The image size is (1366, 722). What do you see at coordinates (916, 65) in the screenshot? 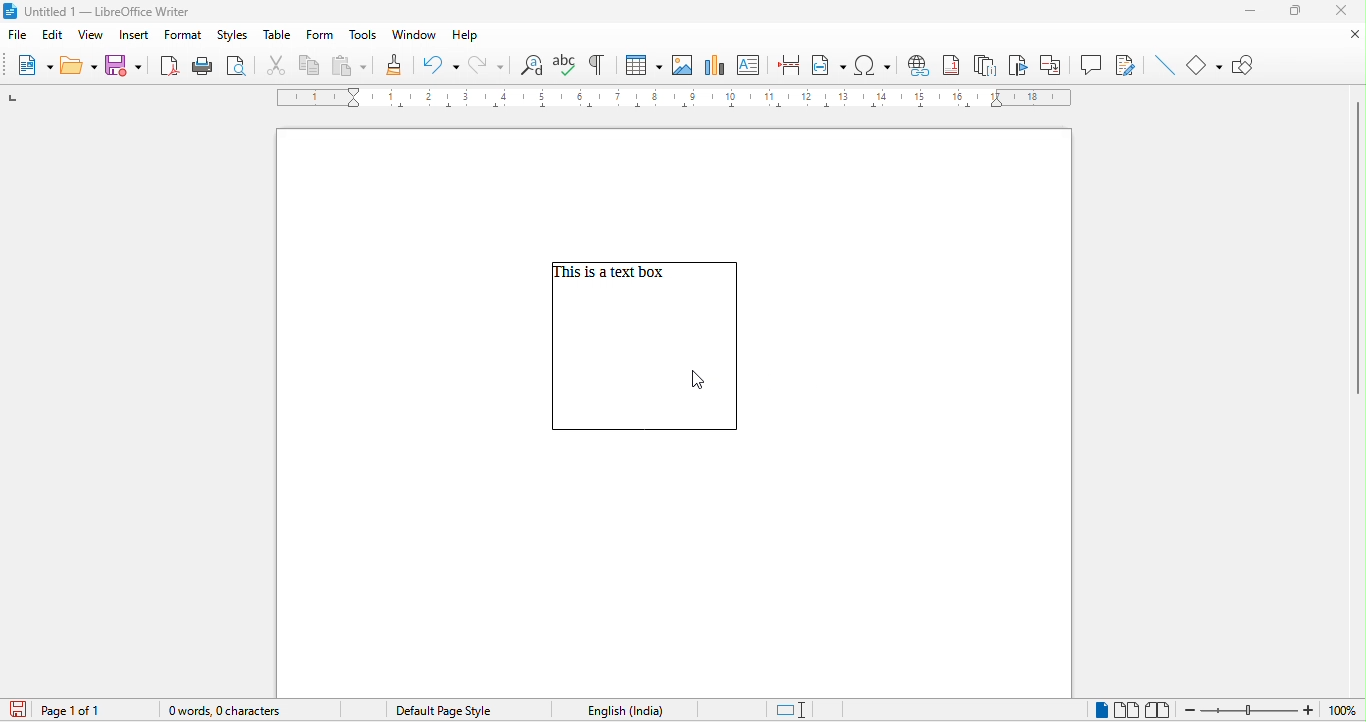
I see `hyperlink` at bounding box center [916, 65].